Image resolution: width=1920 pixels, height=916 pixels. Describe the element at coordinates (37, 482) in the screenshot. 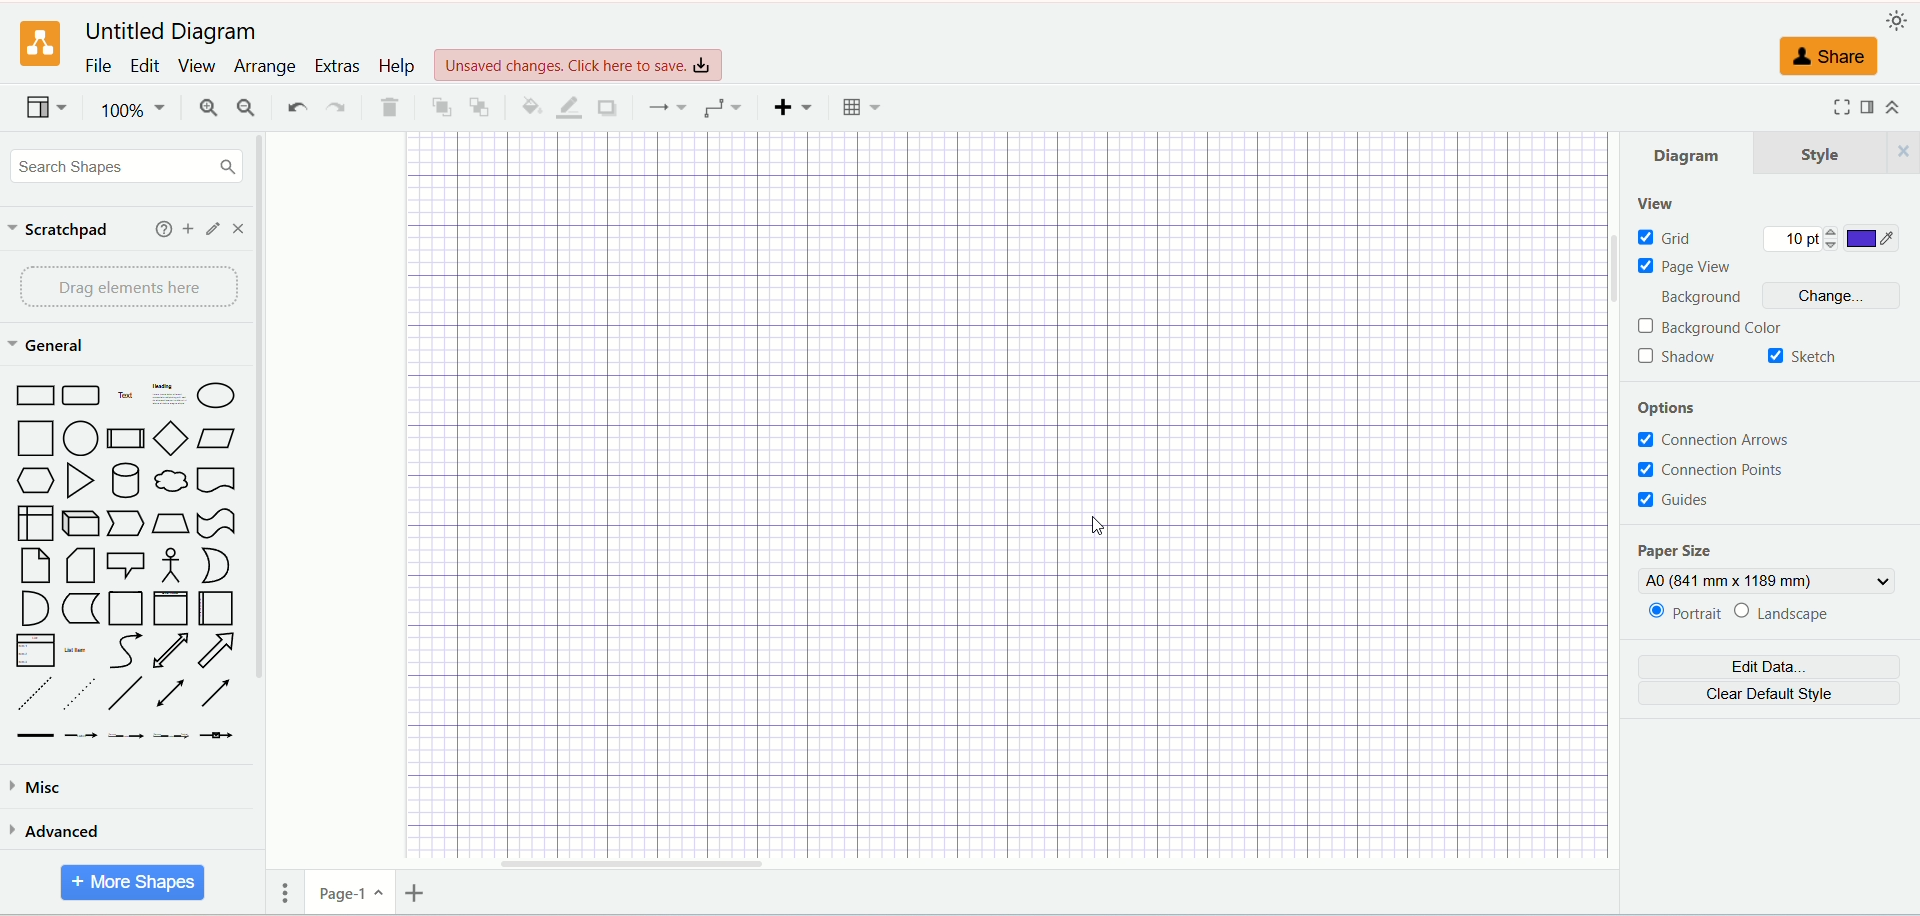

I see `Hexagon` at that location.